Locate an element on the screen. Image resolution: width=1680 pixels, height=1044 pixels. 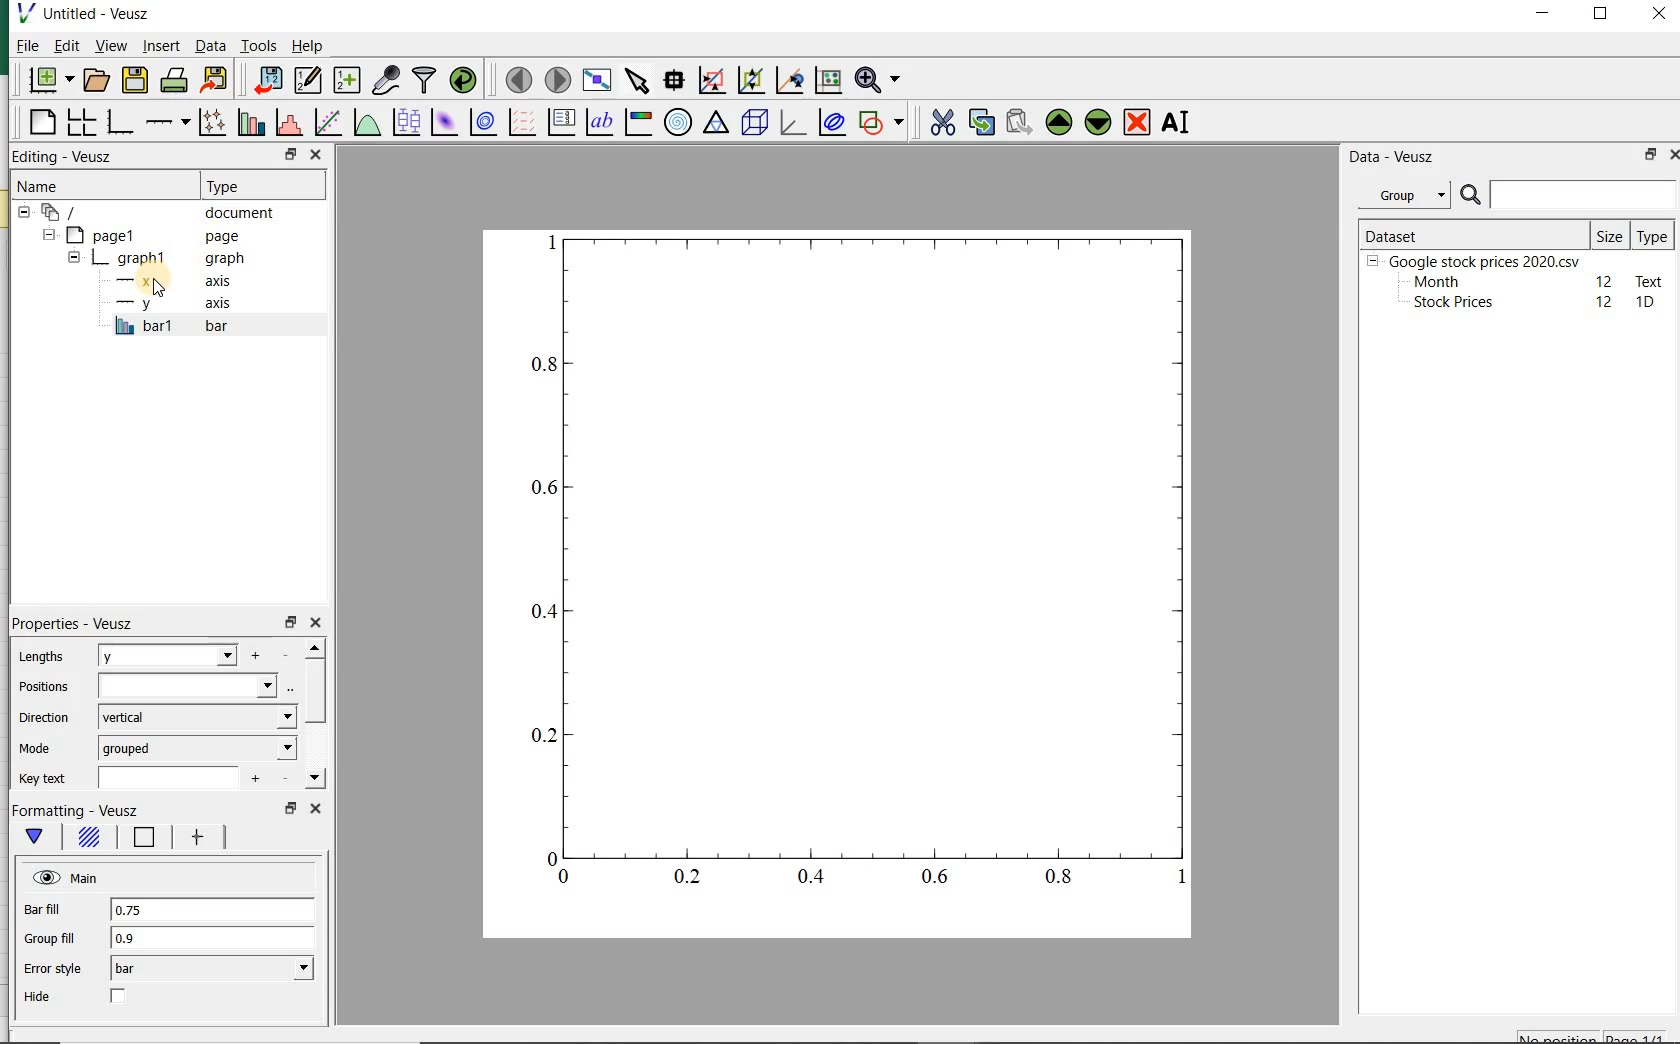
y-axis is located at coordinates (170, 304).